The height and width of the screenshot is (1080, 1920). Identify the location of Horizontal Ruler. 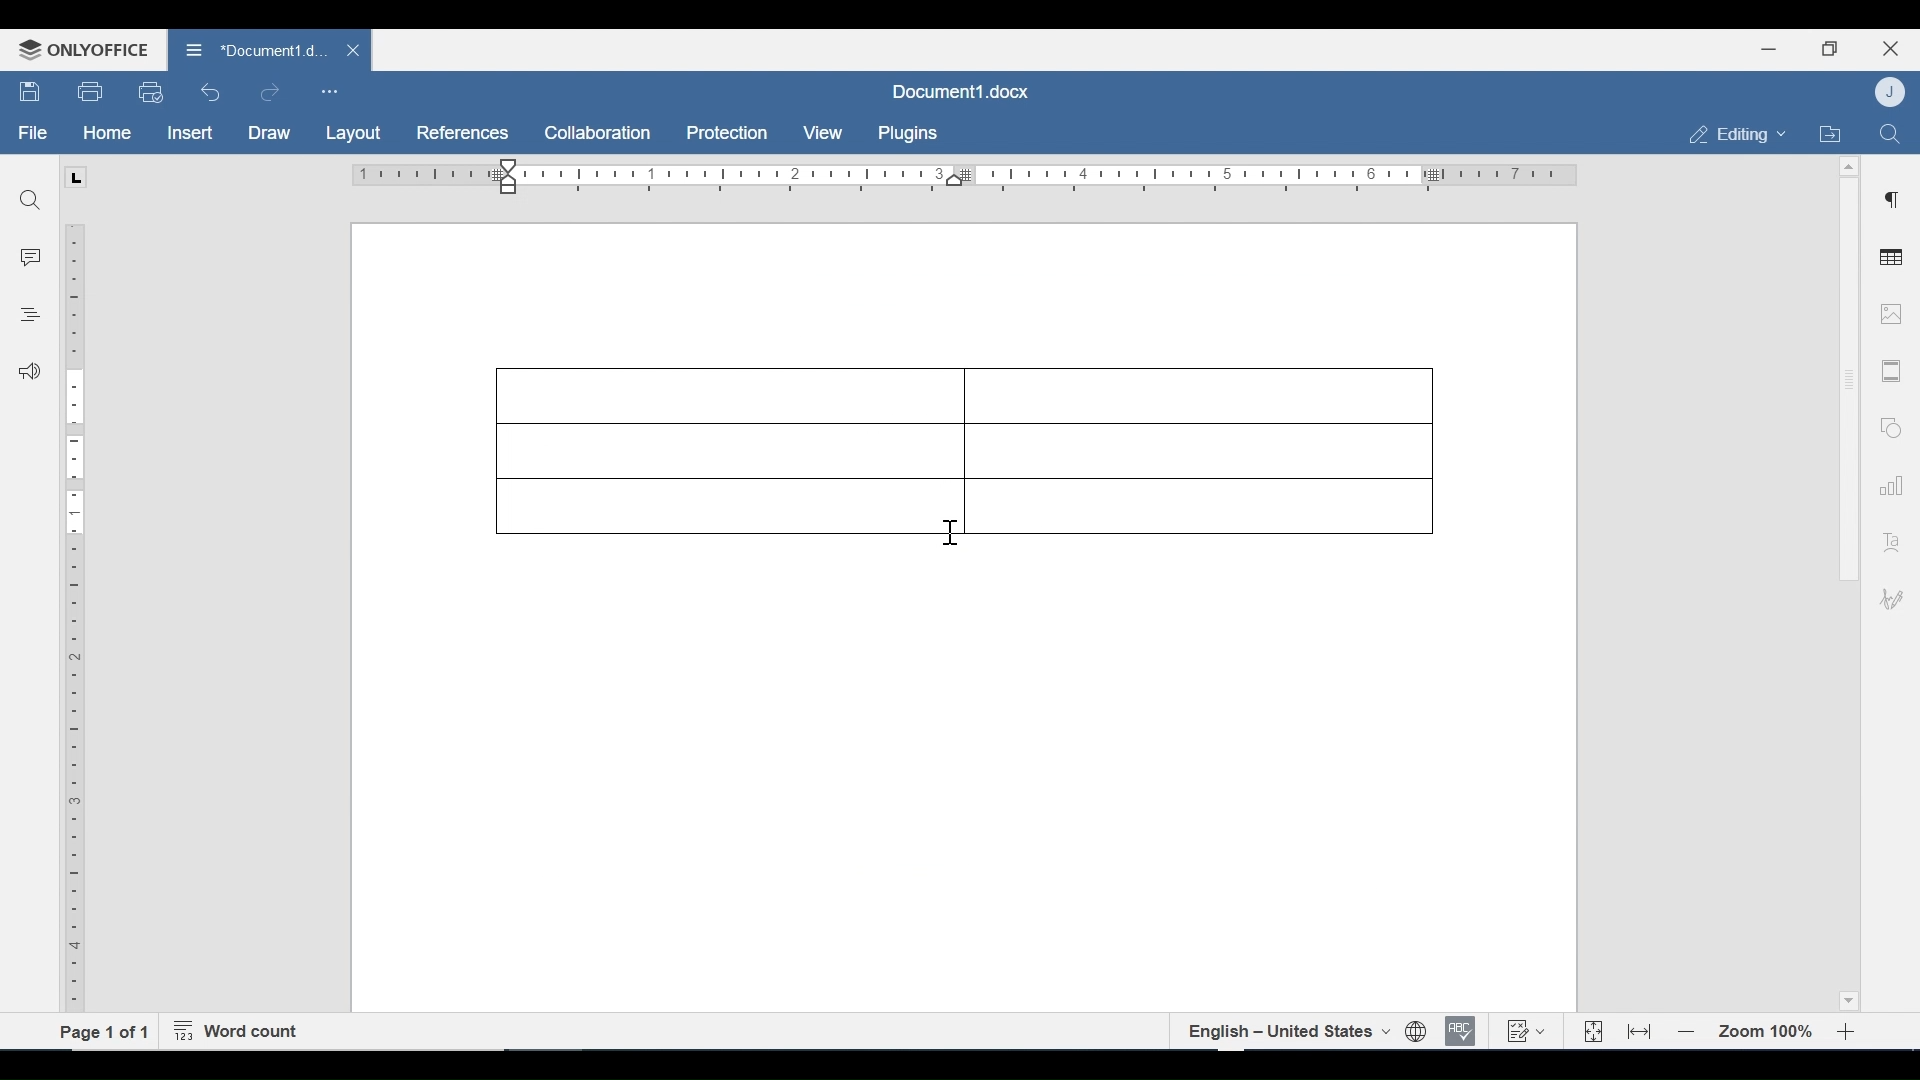
(963, 176).